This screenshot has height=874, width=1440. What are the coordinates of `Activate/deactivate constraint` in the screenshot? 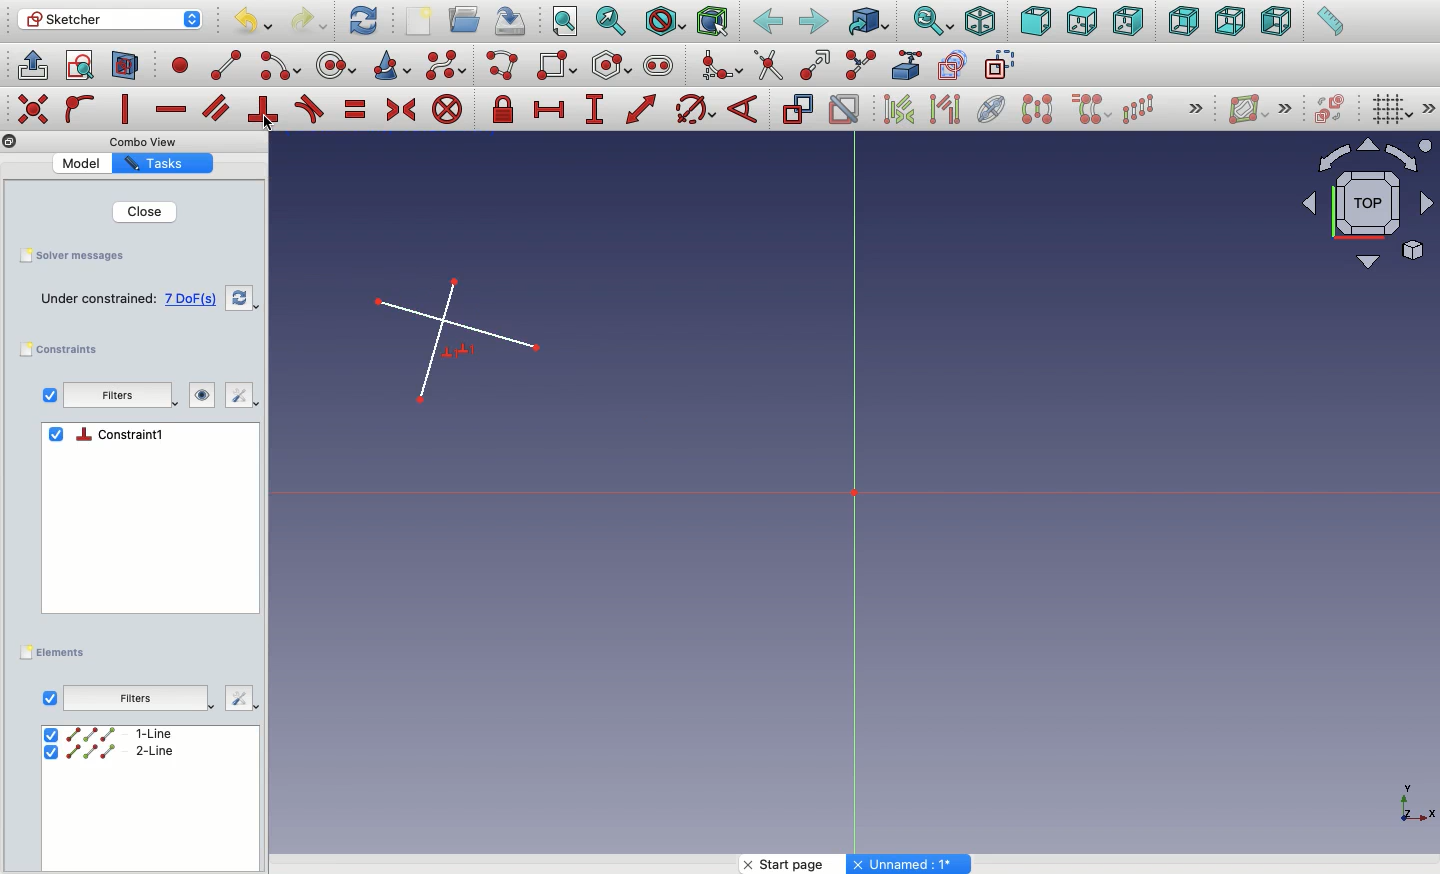 It's located at (846, 109).